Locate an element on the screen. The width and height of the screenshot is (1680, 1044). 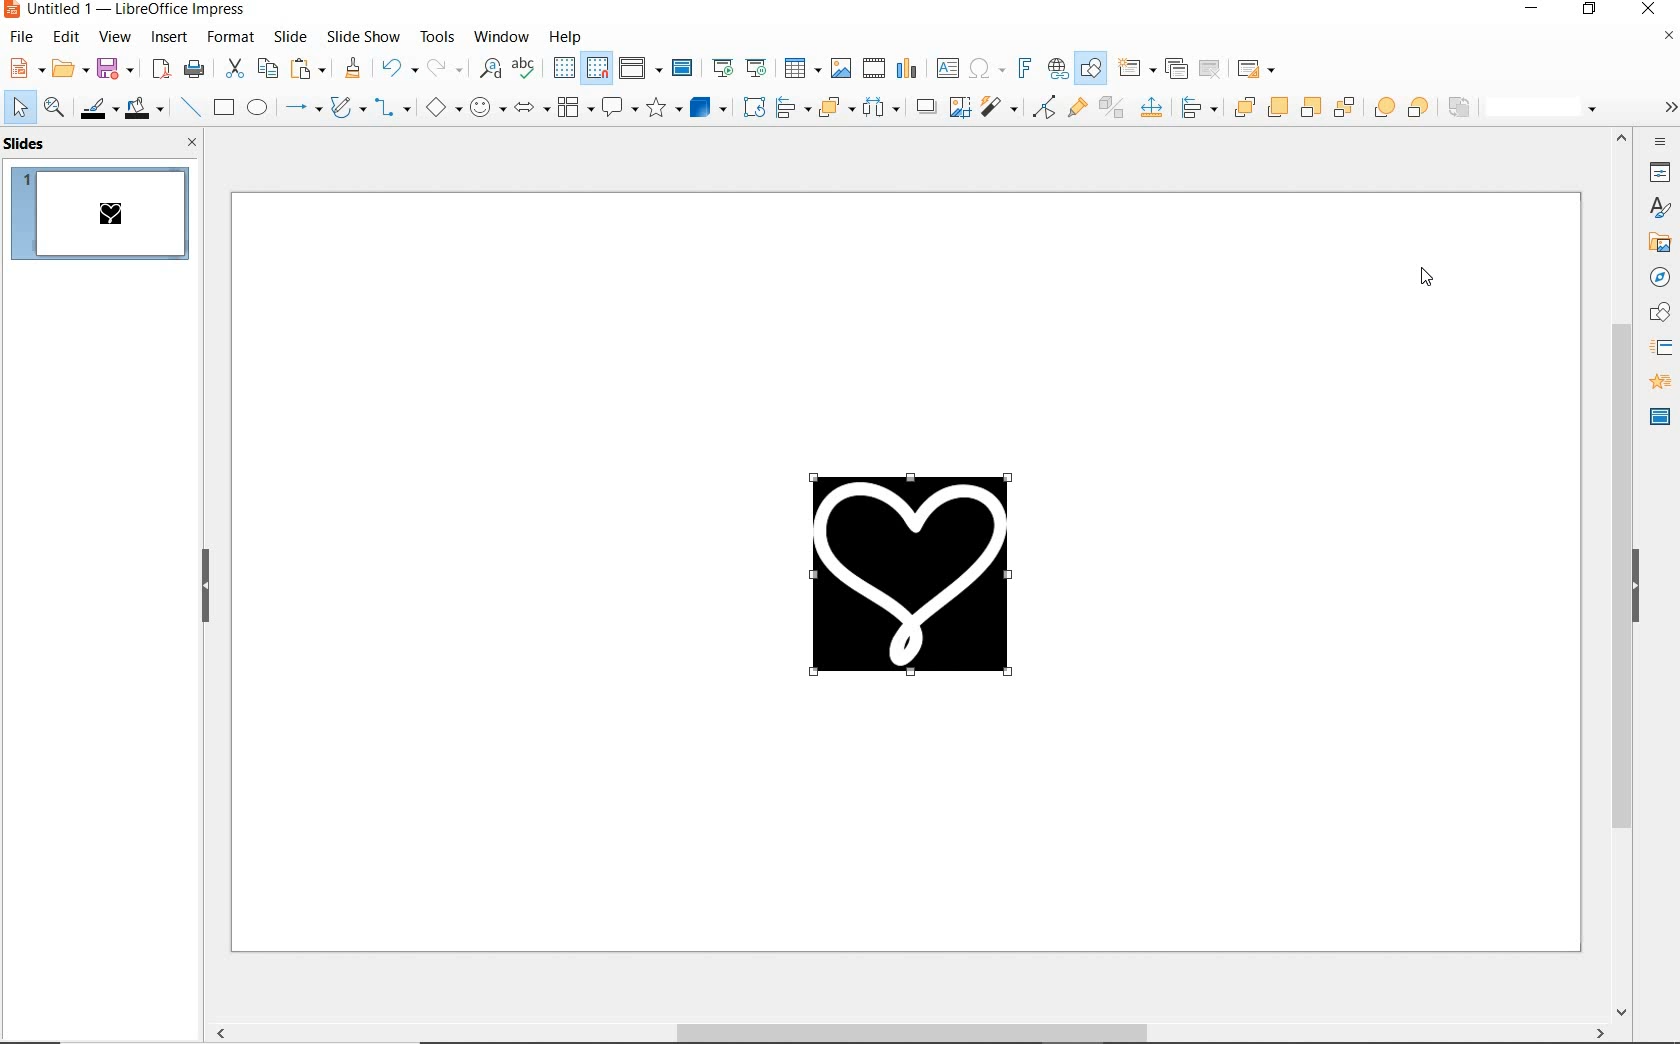
STYLES is located at coordinates (1661, 345).